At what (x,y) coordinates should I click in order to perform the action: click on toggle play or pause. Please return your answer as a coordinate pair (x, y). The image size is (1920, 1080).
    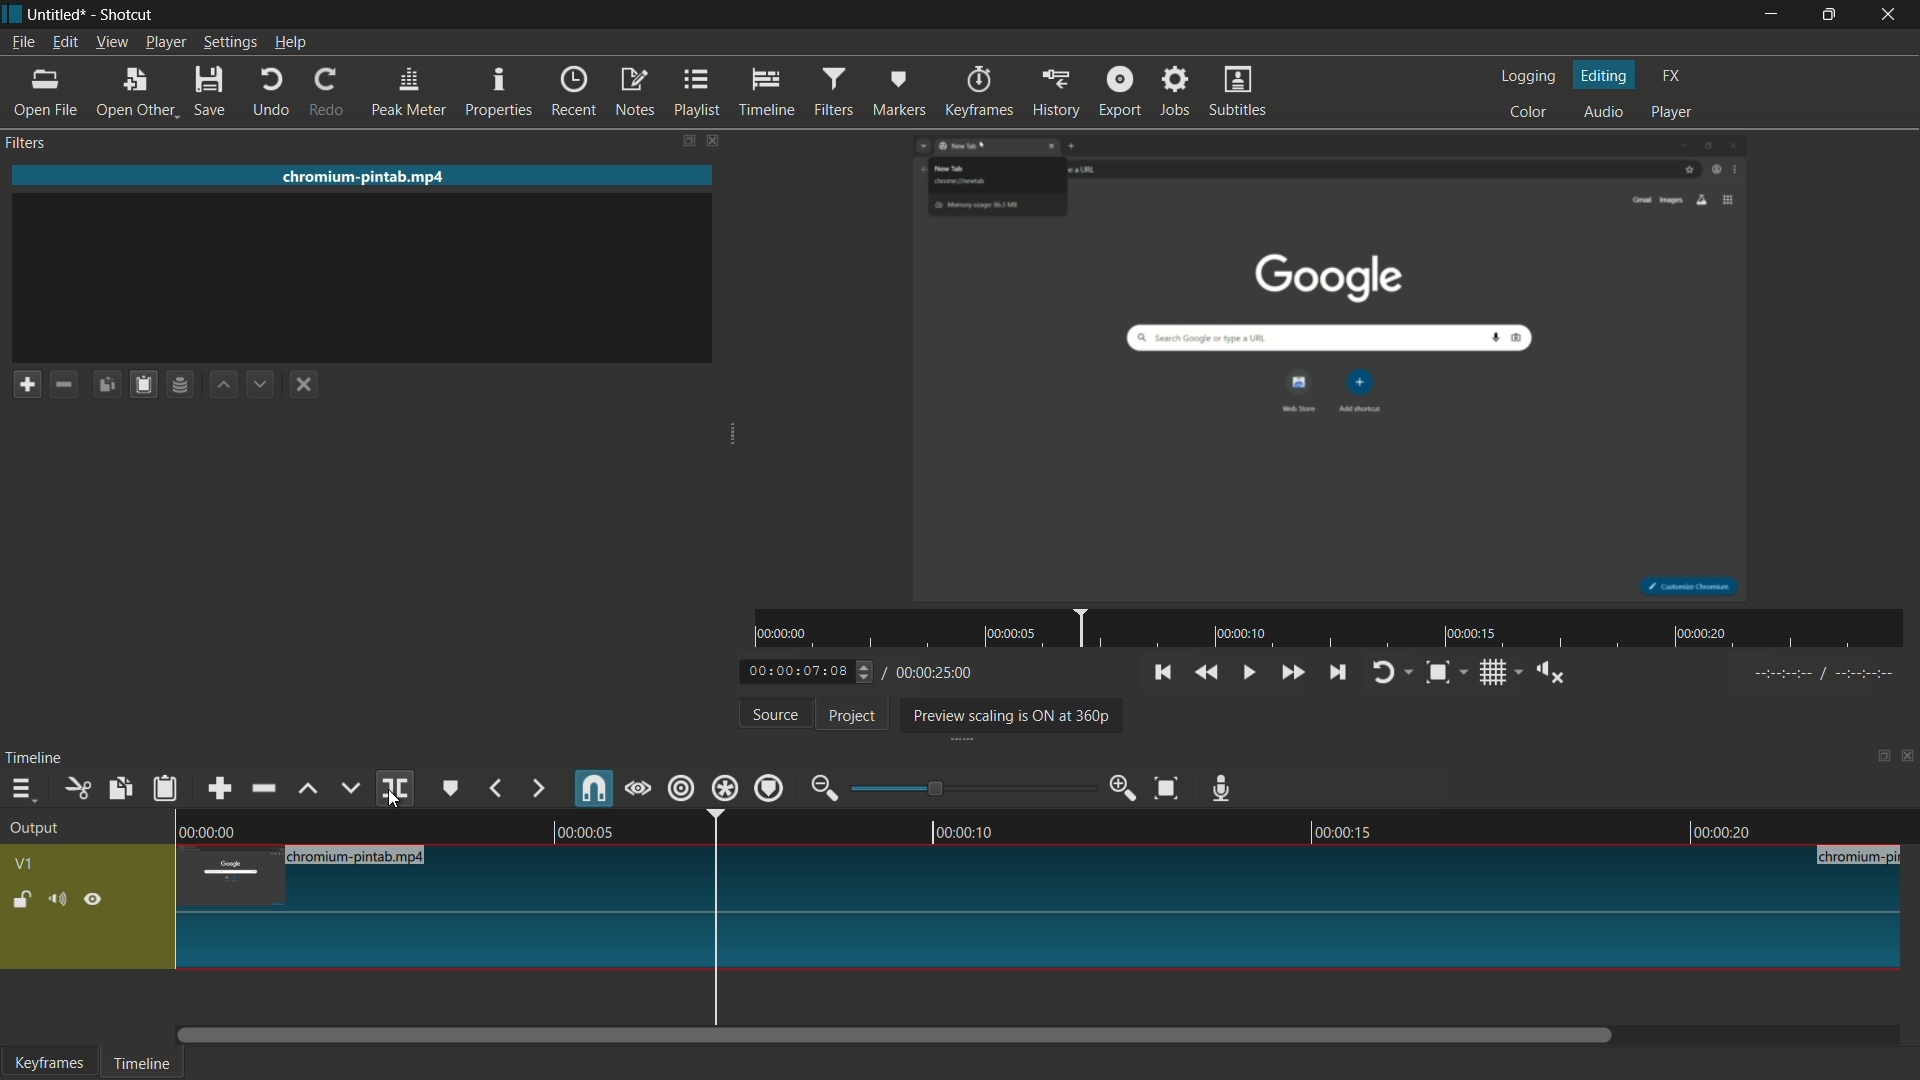
    Looking at the image, I should click on (1247, 671).